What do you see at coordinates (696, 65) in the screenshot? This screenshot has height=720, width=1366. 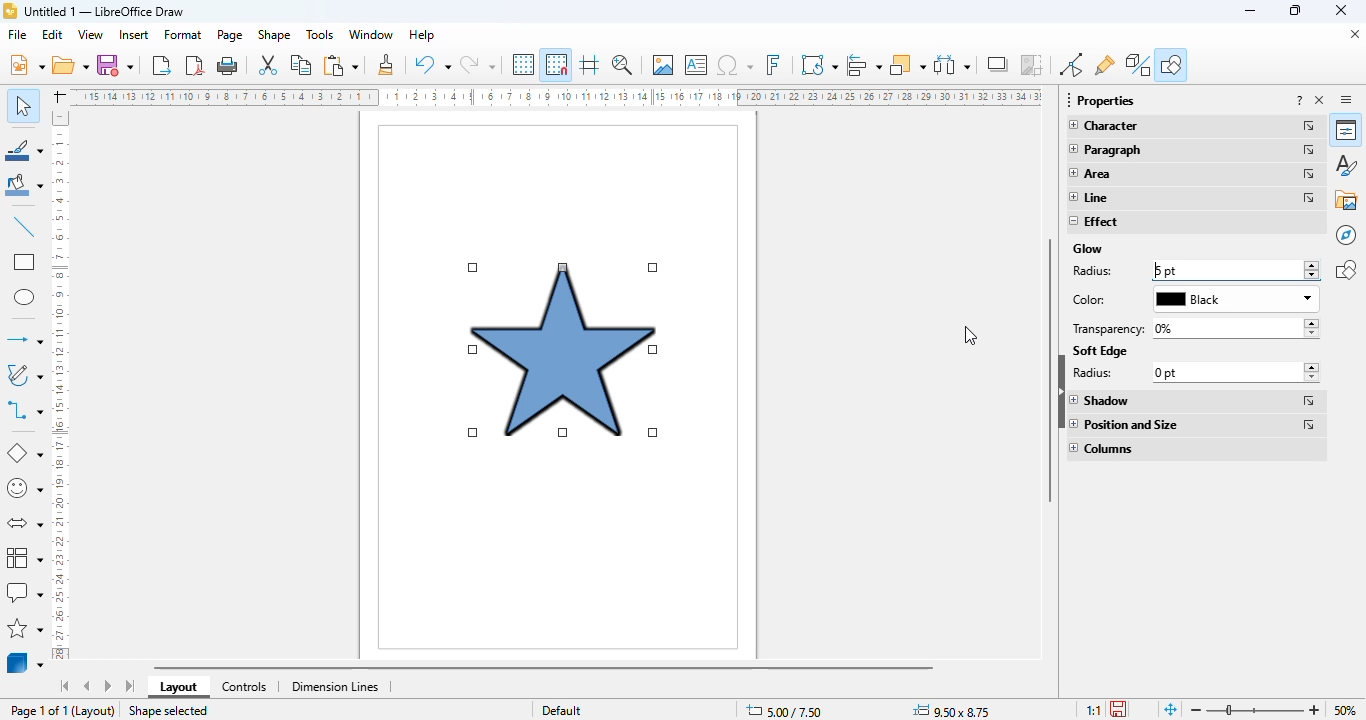 I see `insert text box` at bounding box center [696, 65].